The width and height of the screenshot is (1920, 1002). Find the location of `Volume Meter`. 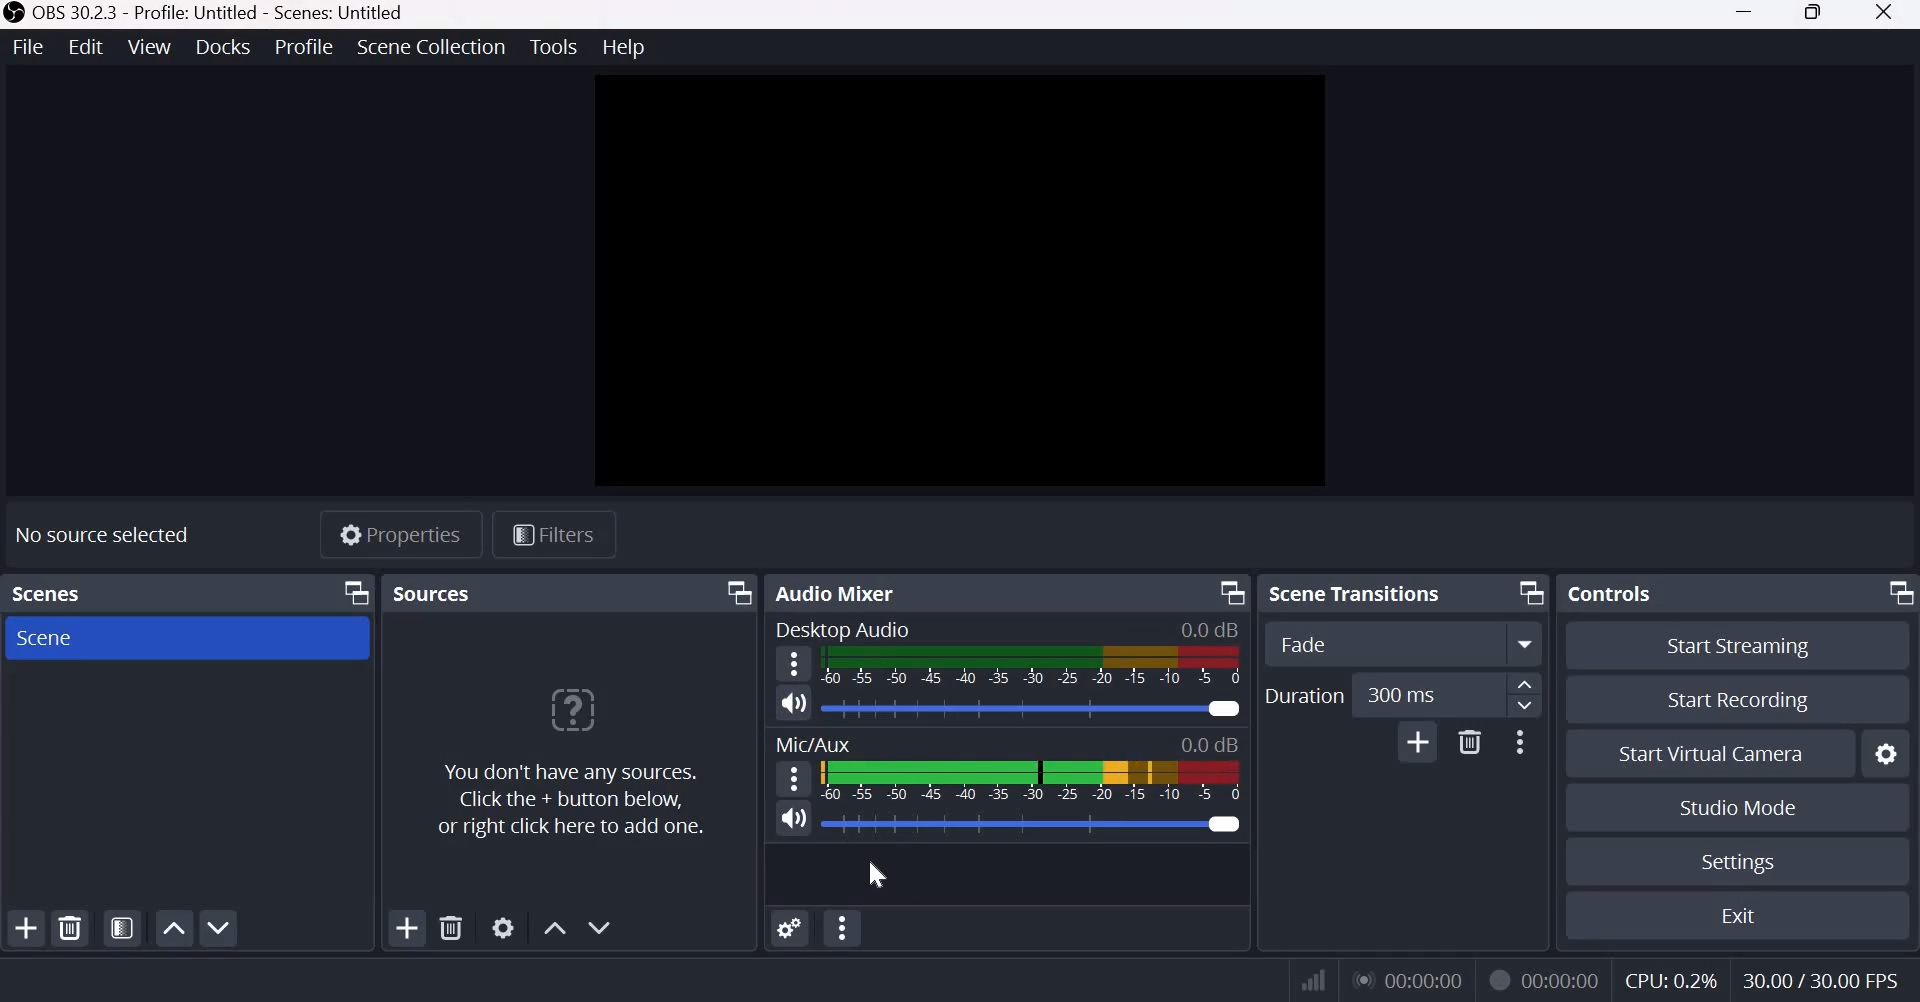

Volume Meter is located at coordinates (1031, 781).